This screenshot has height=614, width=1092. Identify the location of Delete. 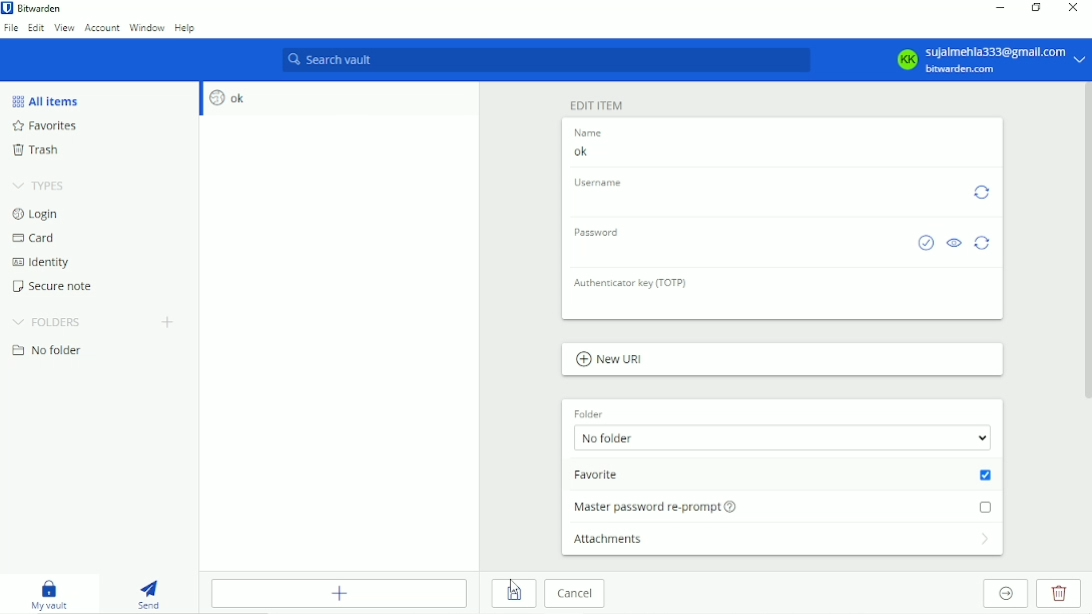
(1059, 593).